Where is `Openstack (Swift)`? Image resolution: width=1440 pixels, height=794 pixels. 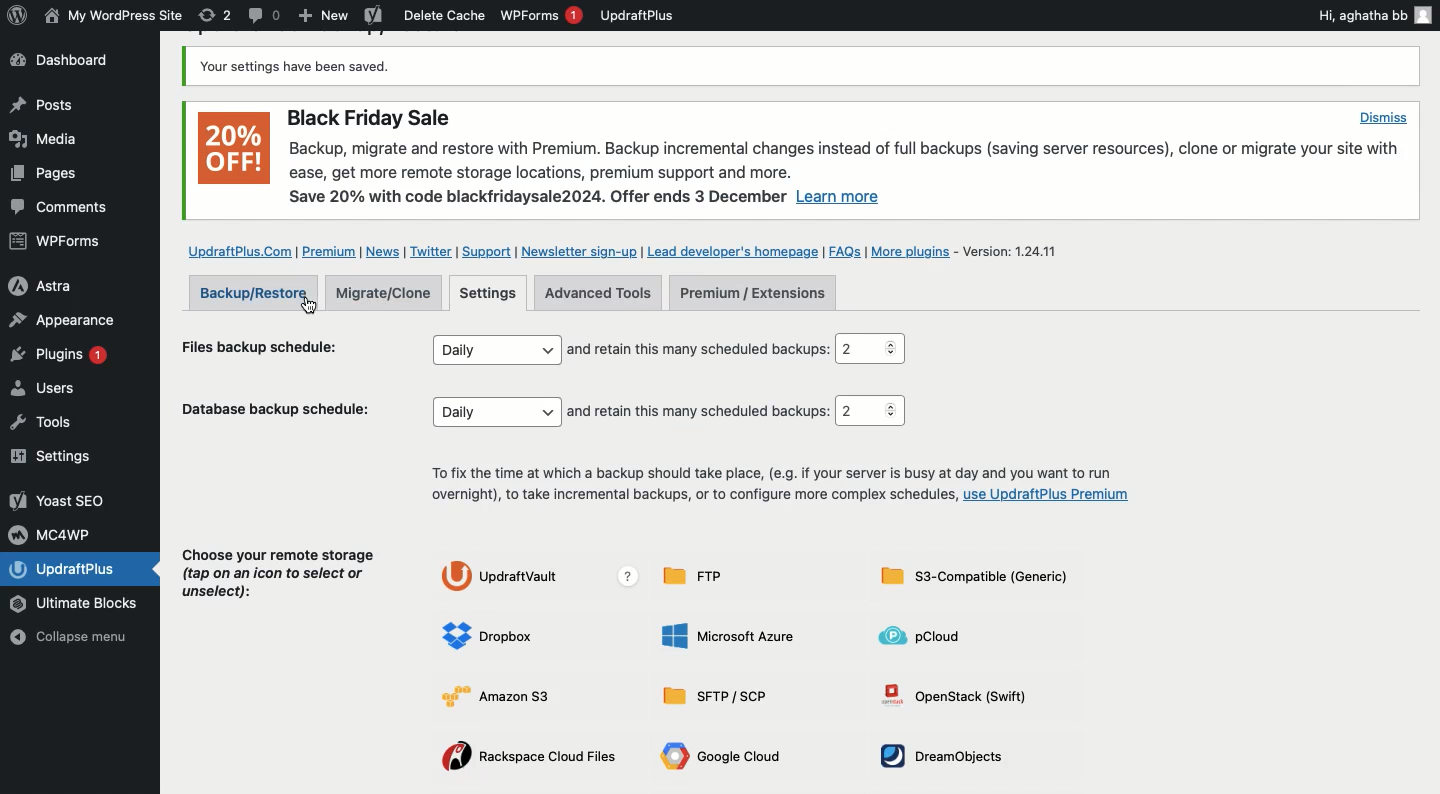
Openstack (Swift) is located at coordinates (949, 700).